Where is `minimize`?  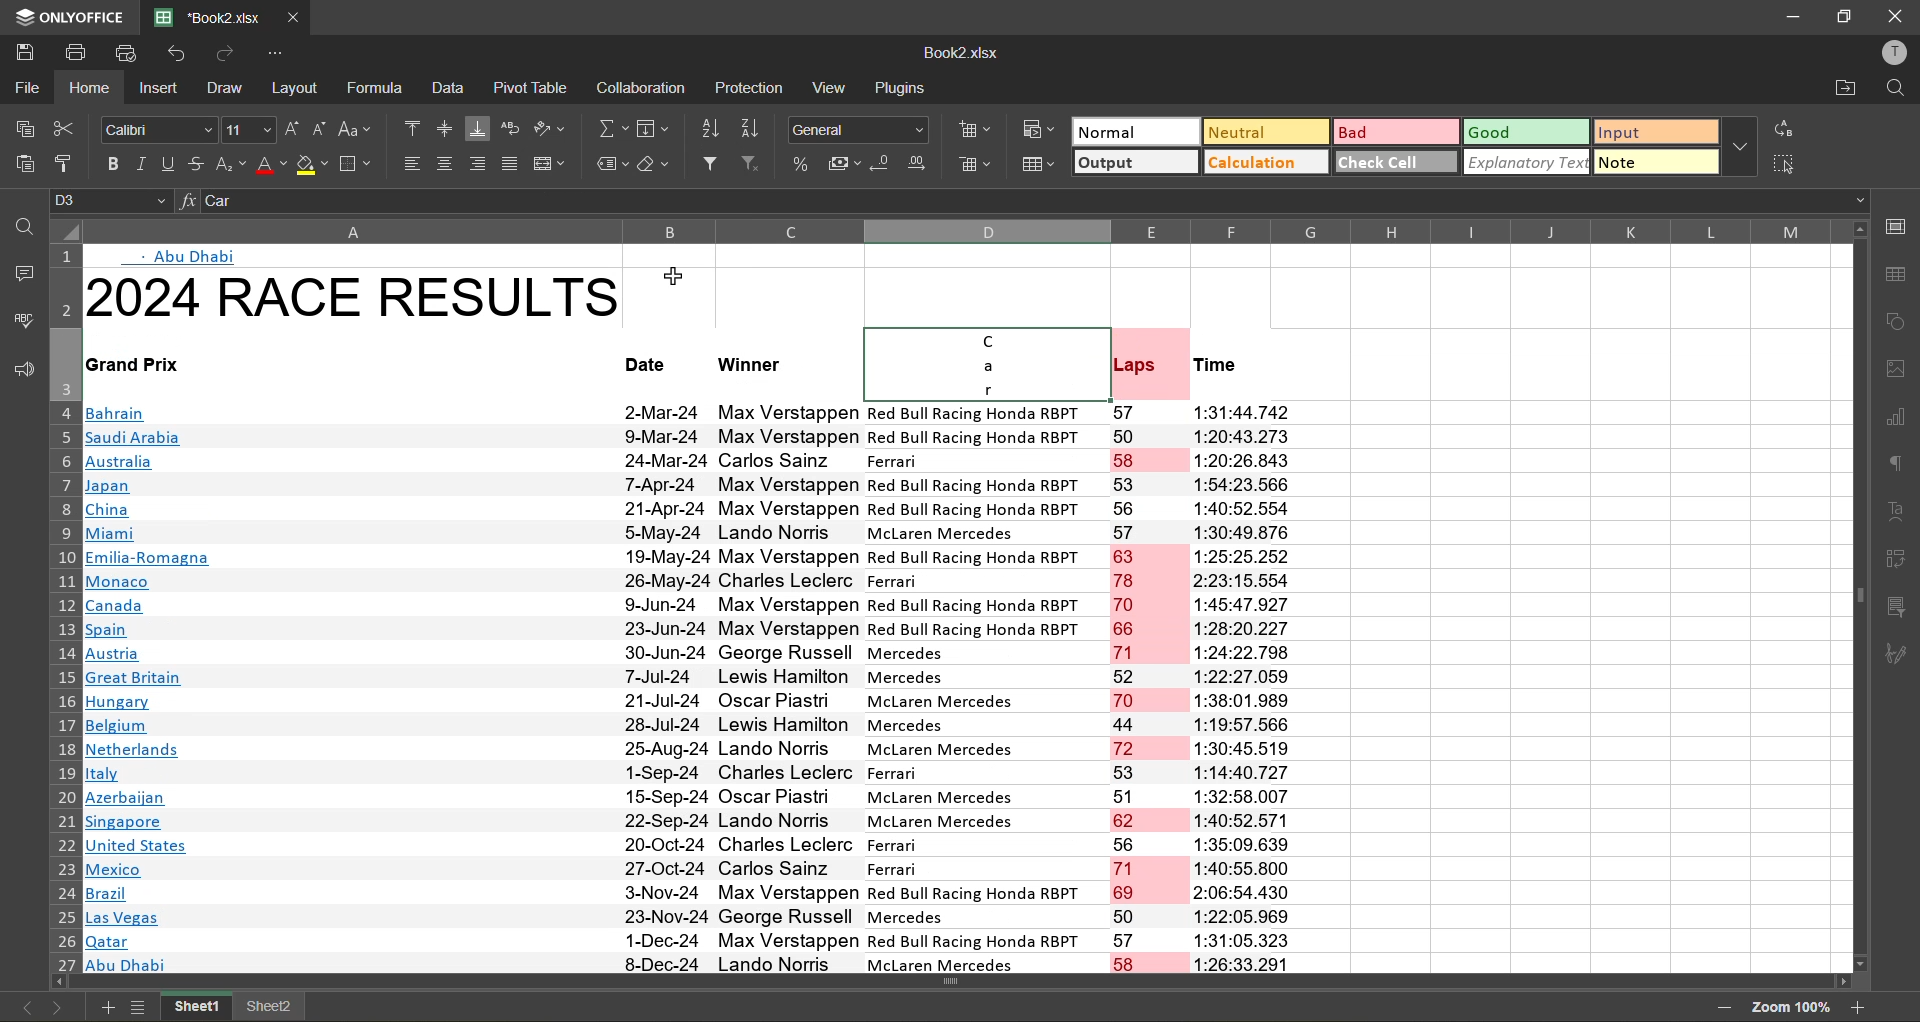 minimize is located at coordinates (1795, 16).